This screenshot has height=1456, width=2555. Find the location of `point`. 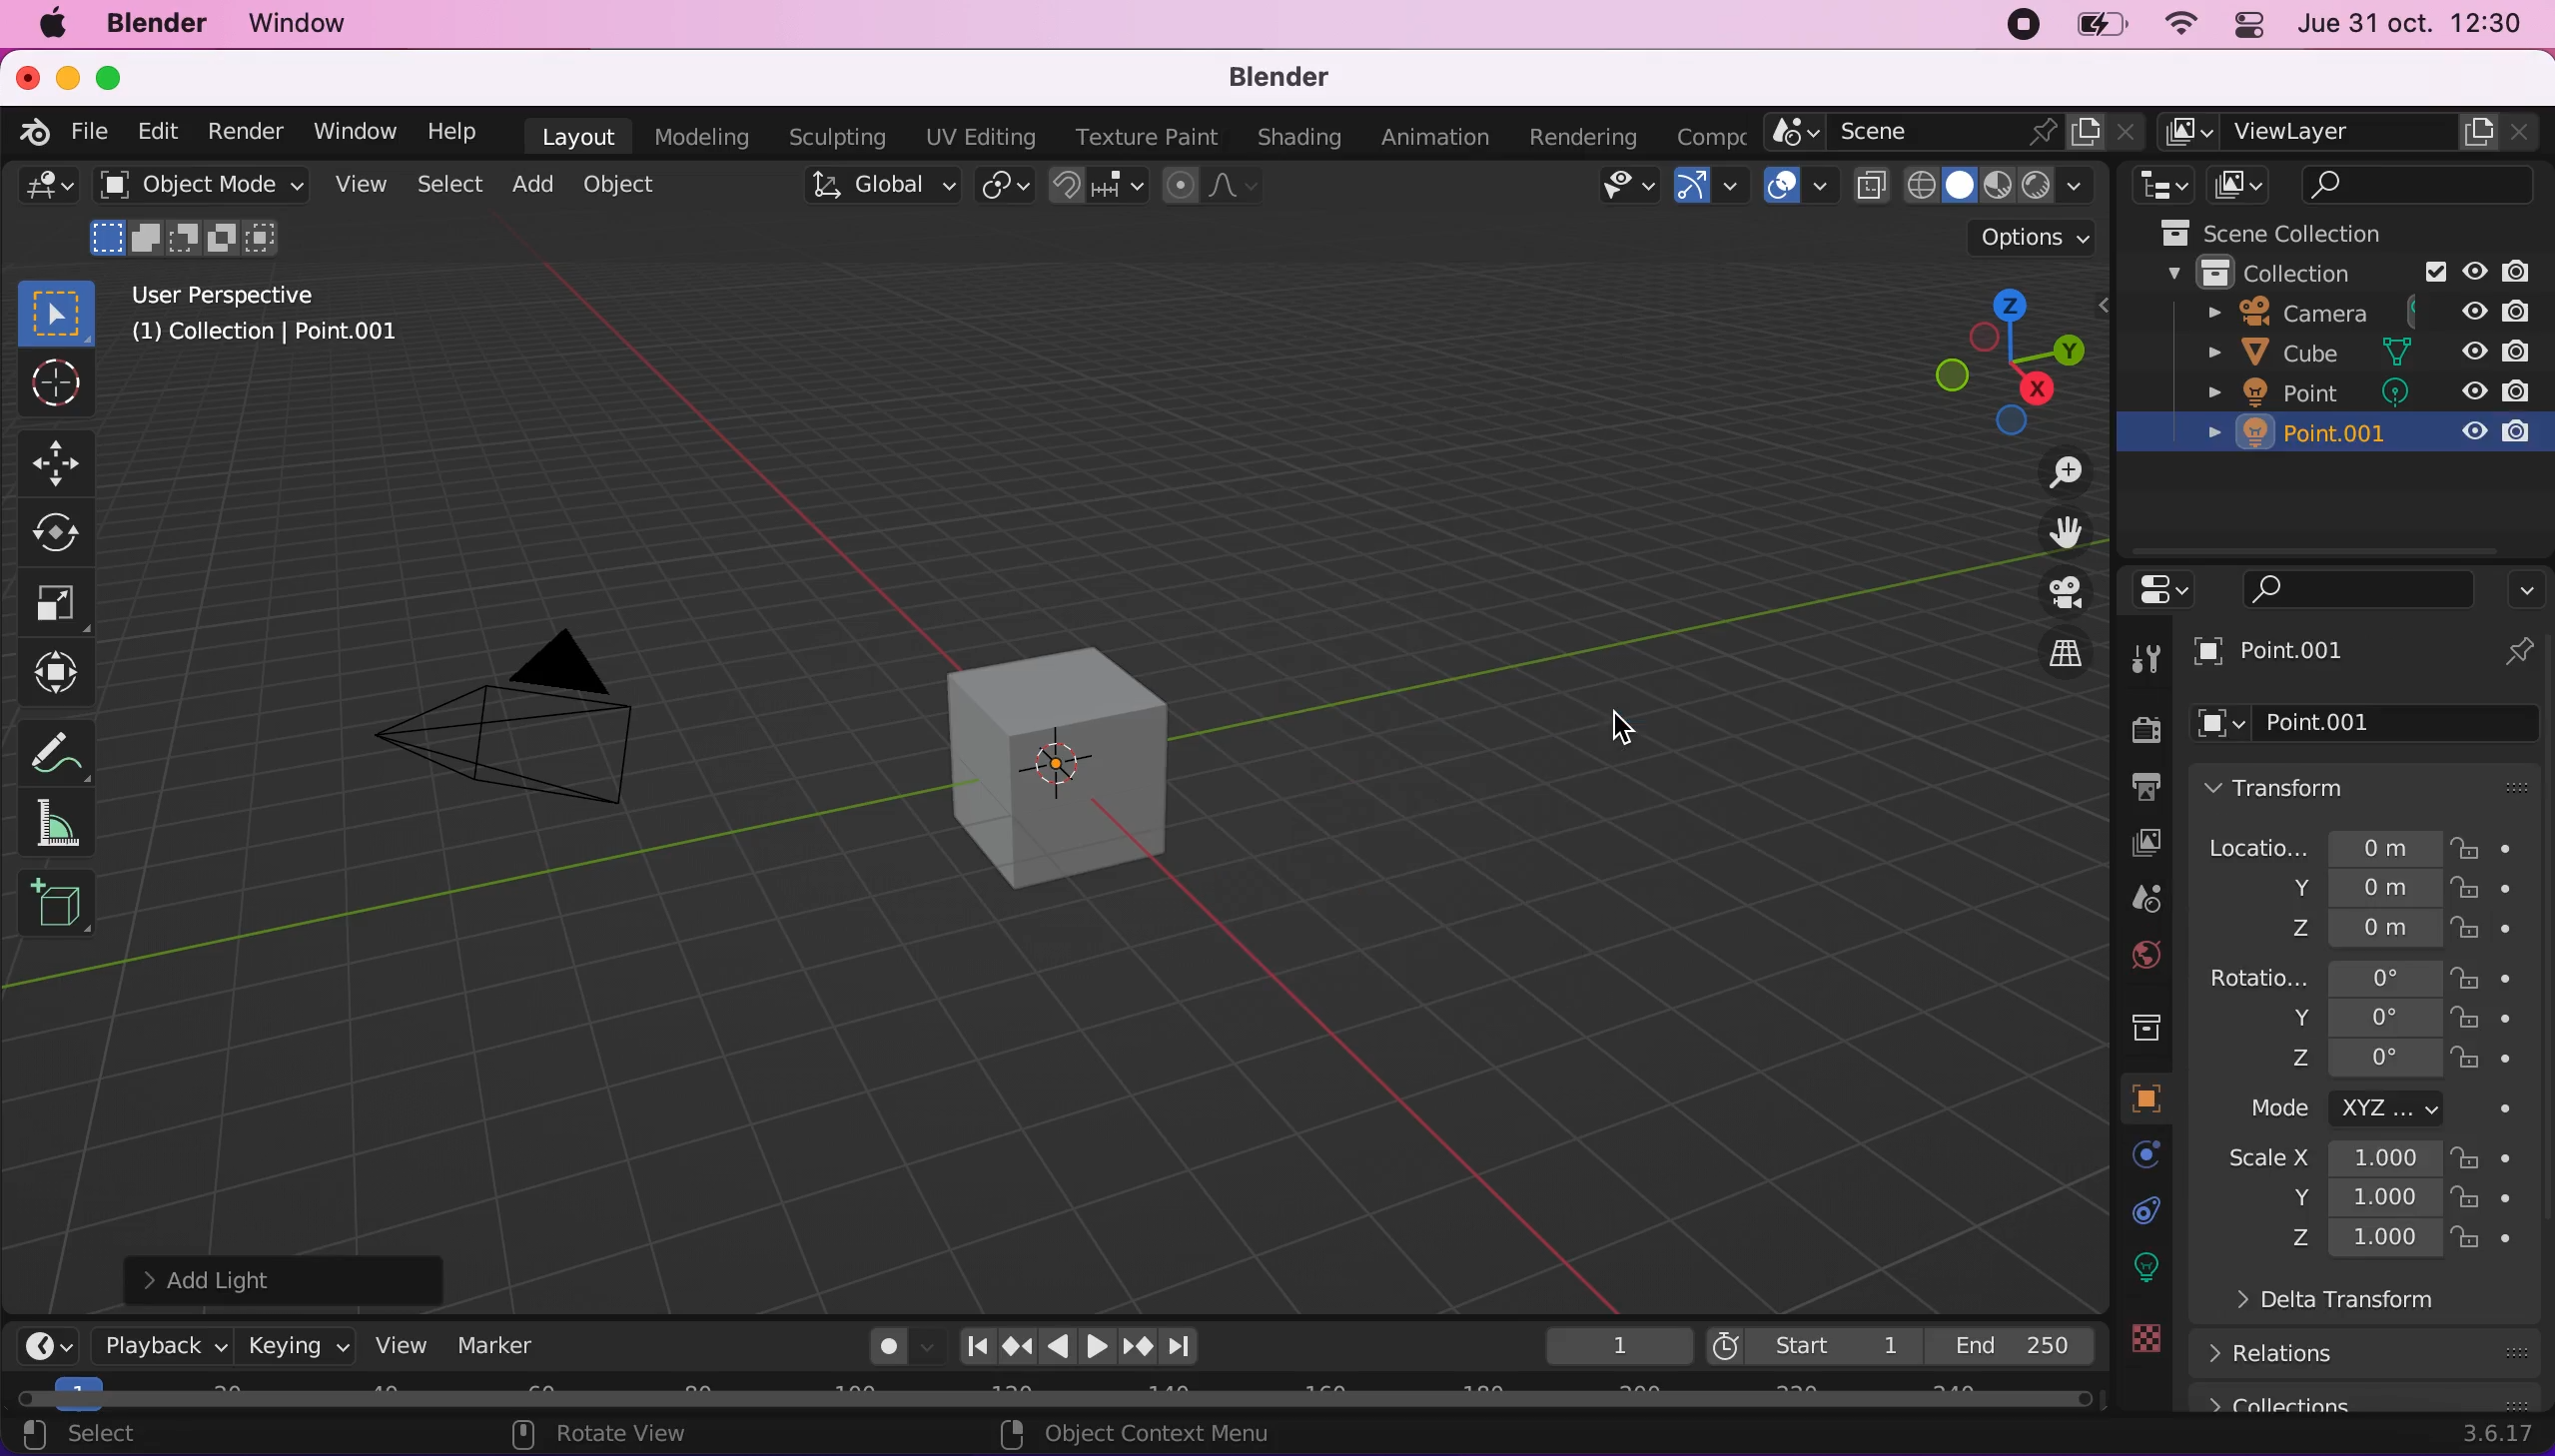

point is located at coordinates (2280, 399).